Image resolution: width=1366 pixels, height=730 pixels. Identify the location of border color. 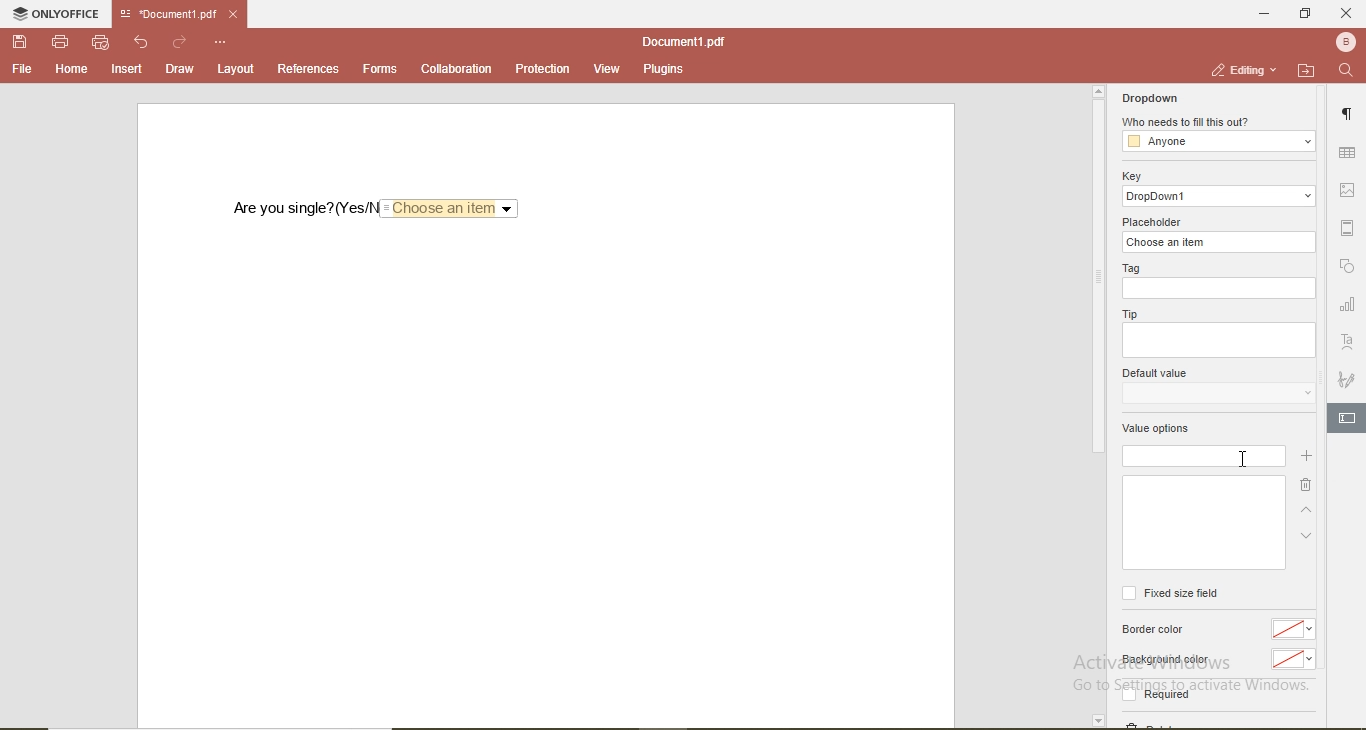
(1154, 632).